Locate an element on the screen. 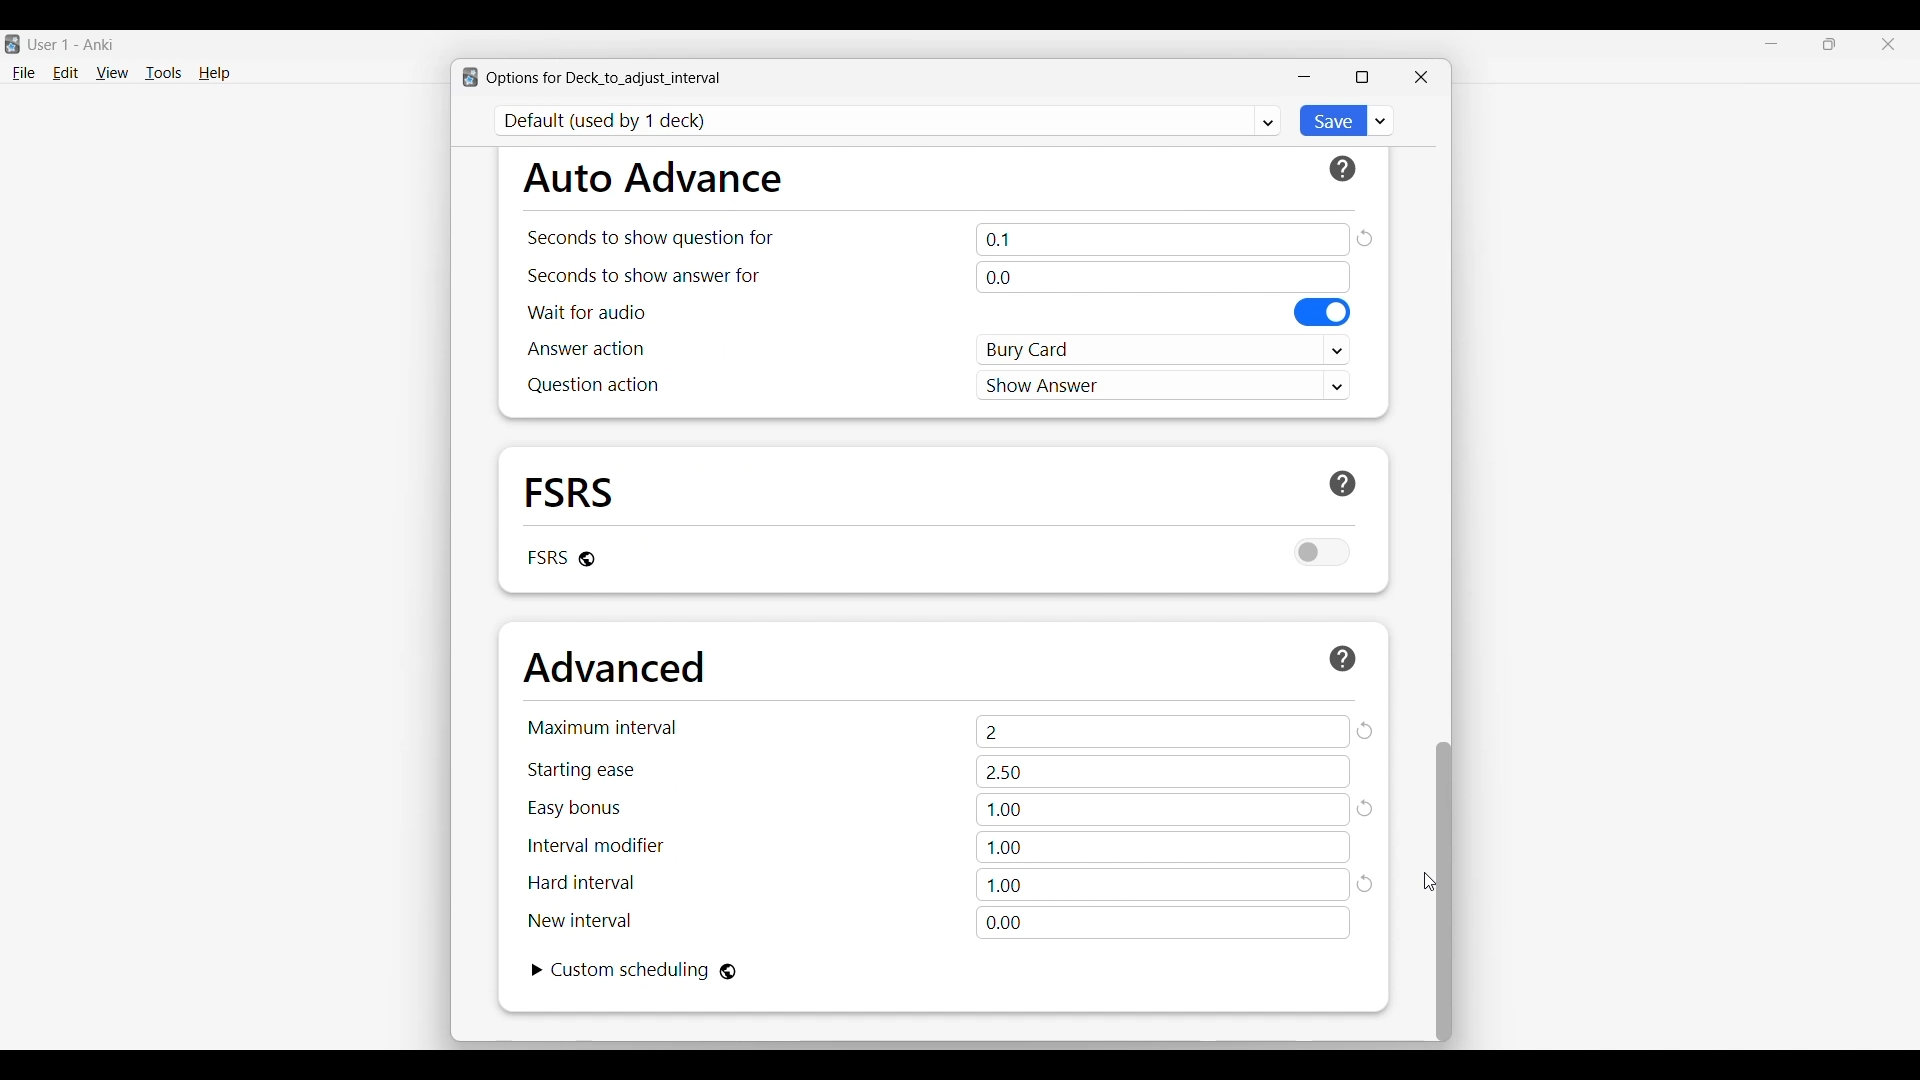 The image size is (1920, 1080). reload is located at coordinates (1367, 808).